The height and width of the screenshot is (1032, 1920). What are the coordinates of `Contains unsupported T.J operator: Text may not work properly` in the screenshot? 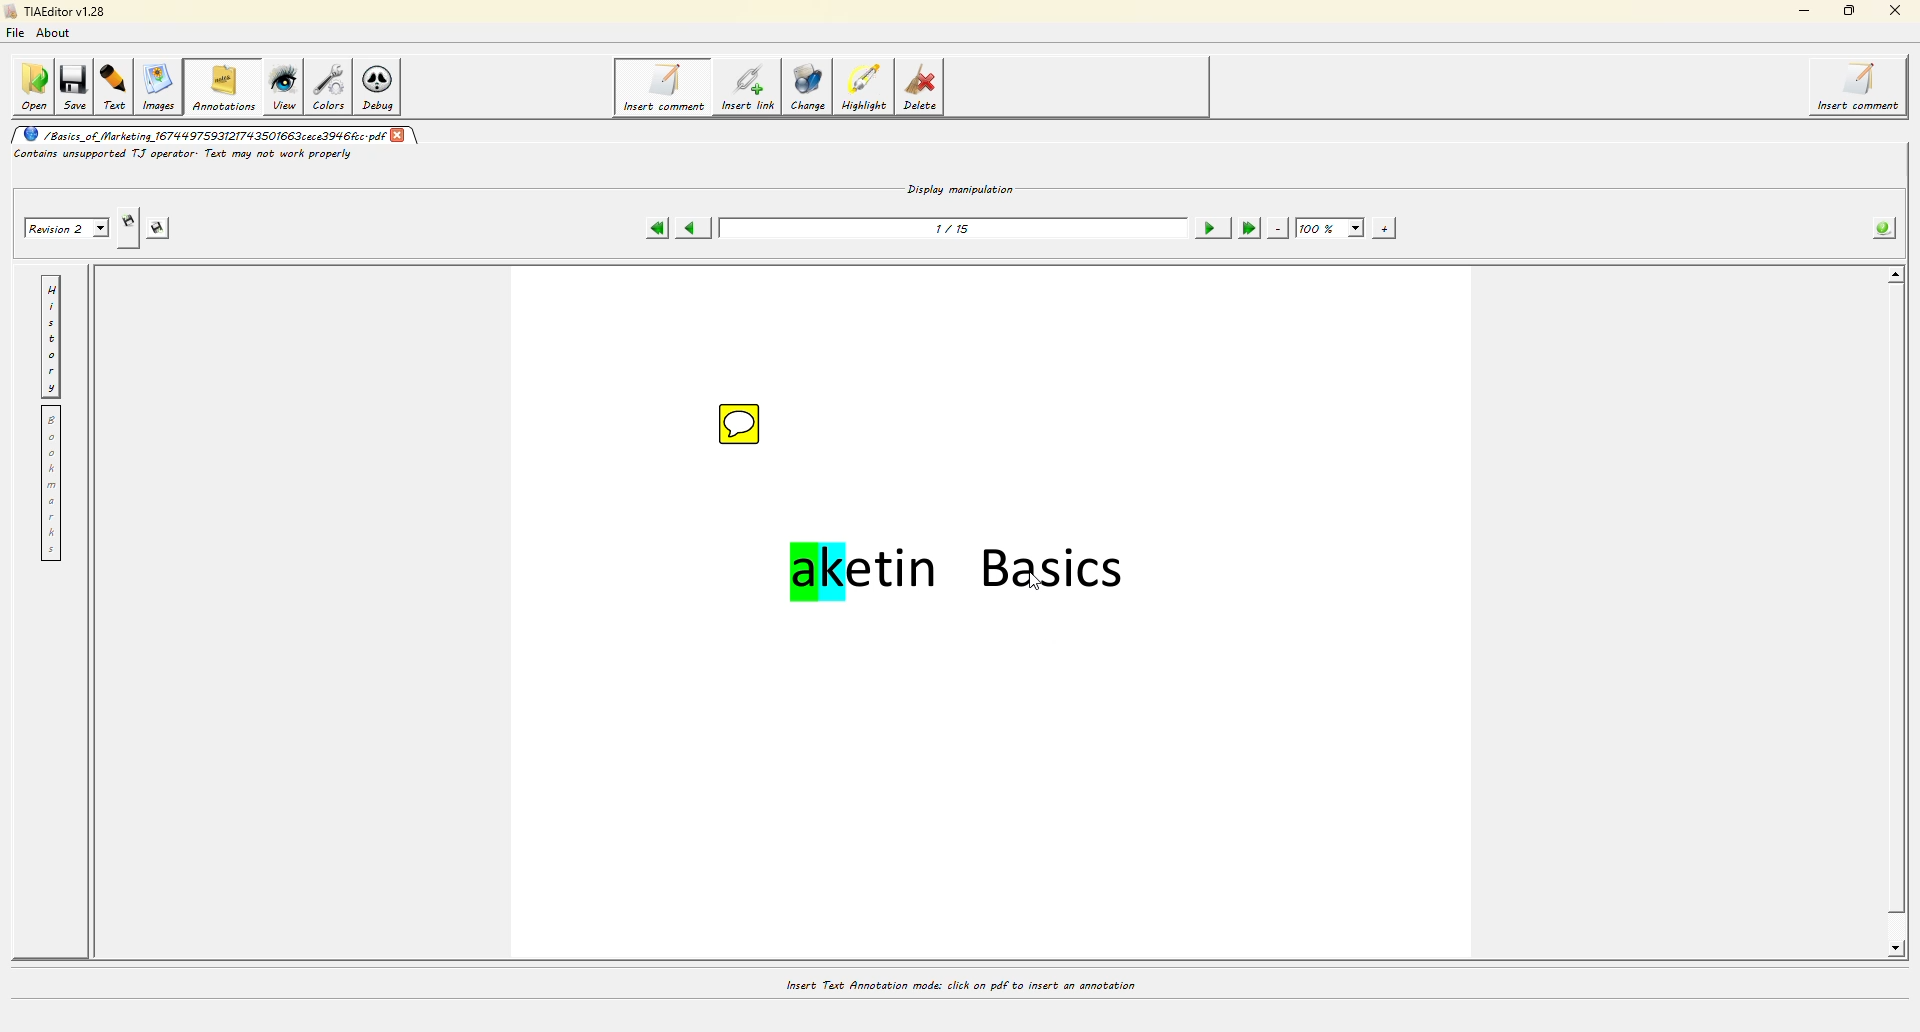 It's located at (184, 155).